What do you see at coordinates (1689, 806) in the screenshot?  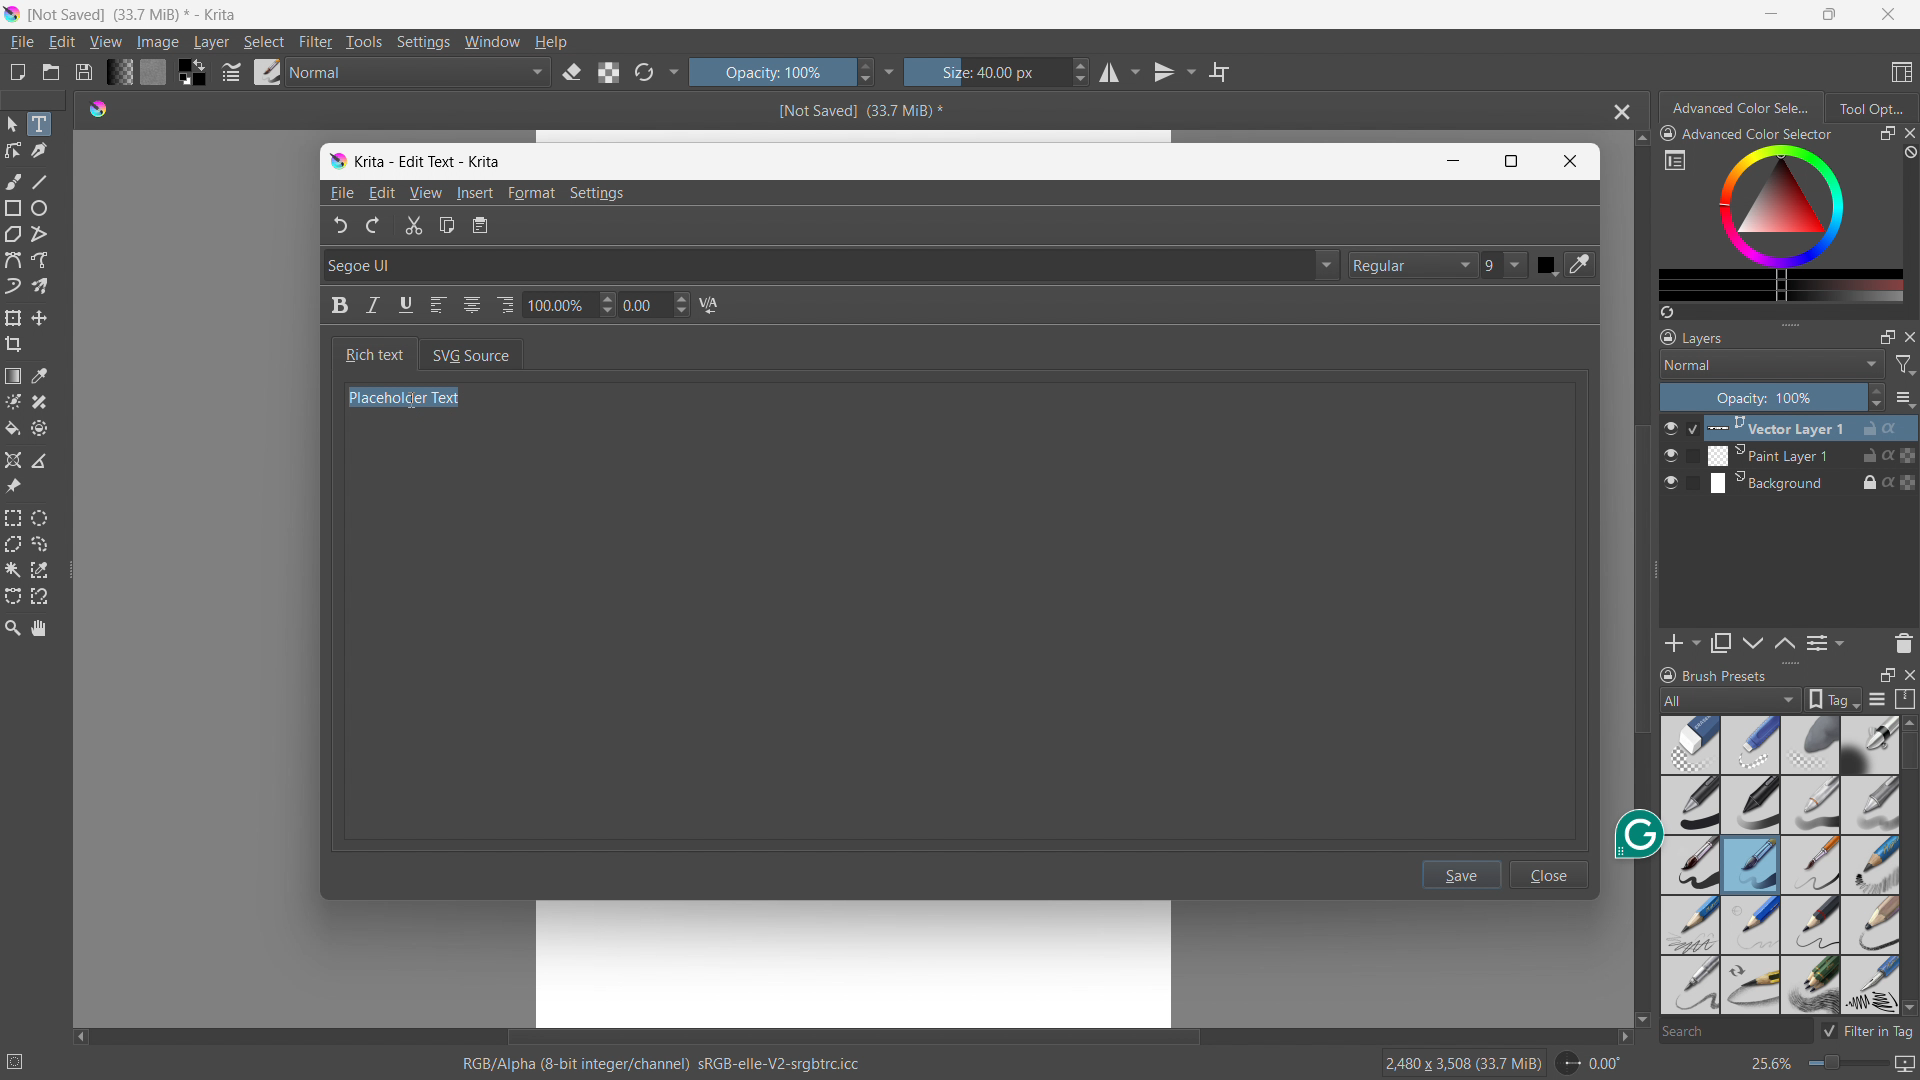 I see `bold pen` at bounding box center [1689, 806].